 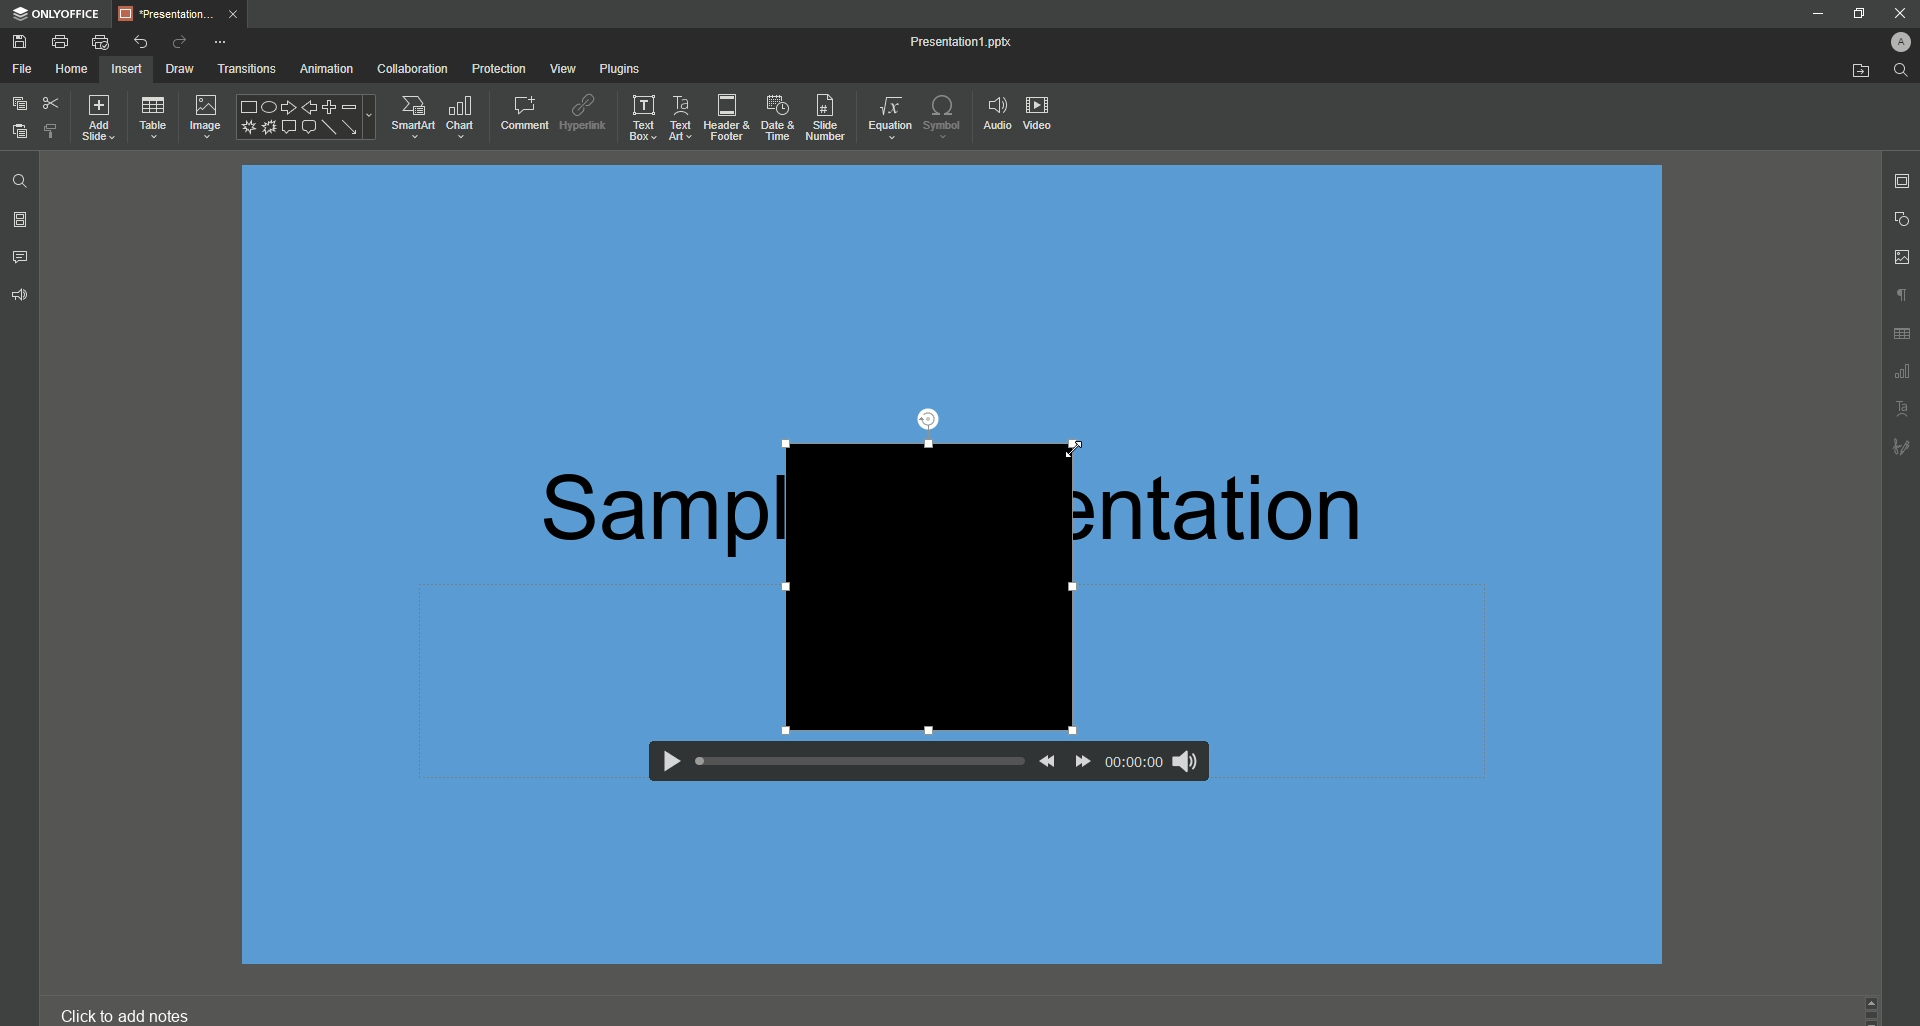 I want to click on Header and Footer, so click(x=726, y=117).